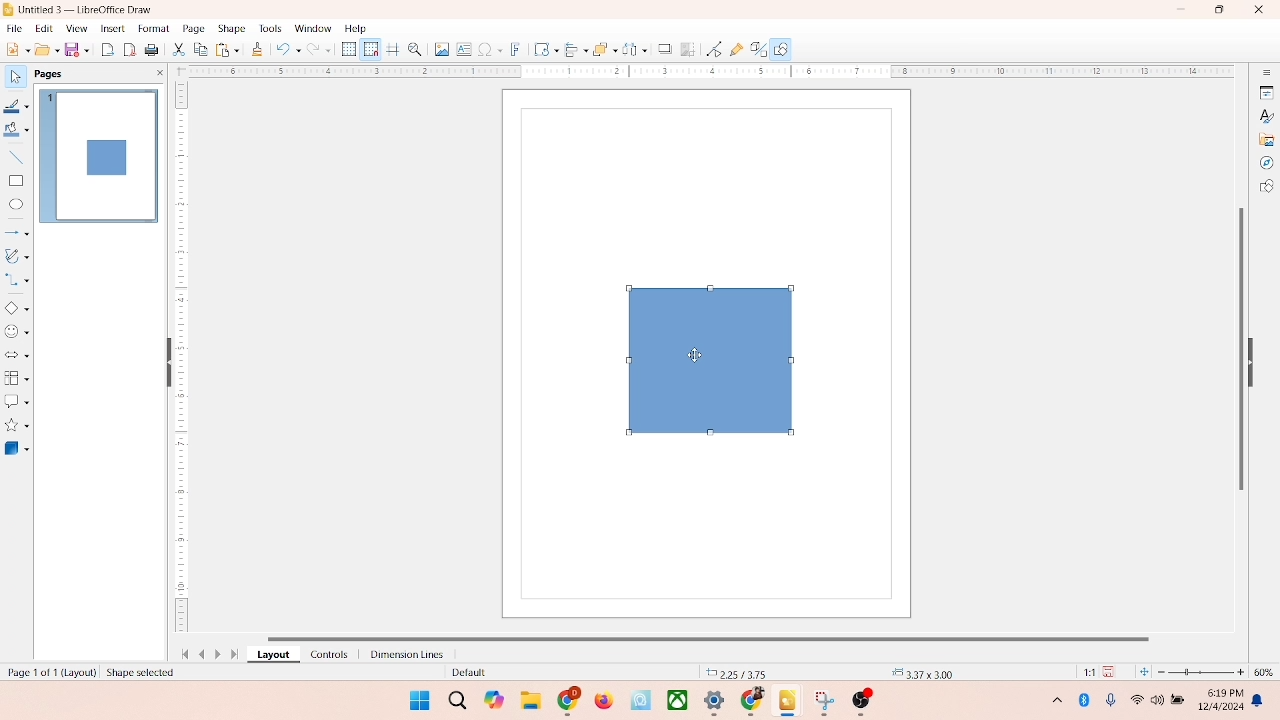 The image size is (1280, 720). I want to click on gallery, so click(1267, 138).